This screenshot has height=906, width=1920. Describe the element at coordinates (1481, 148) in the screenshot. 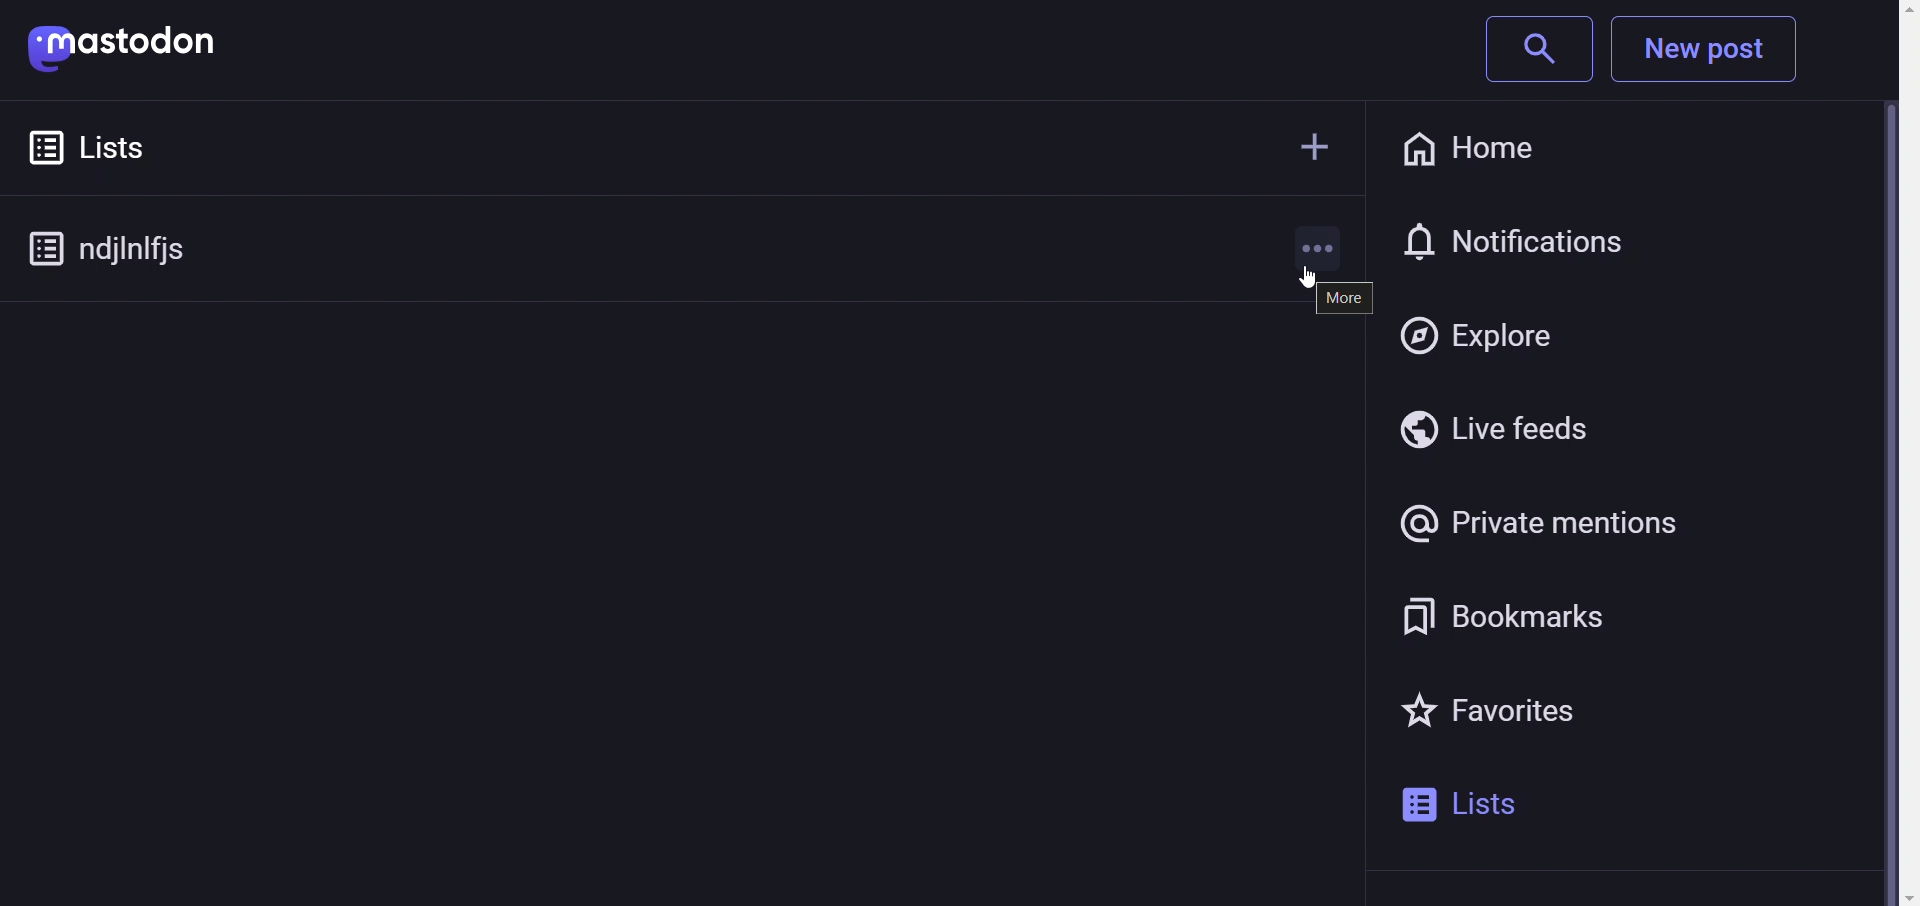

I see `home` at that location.